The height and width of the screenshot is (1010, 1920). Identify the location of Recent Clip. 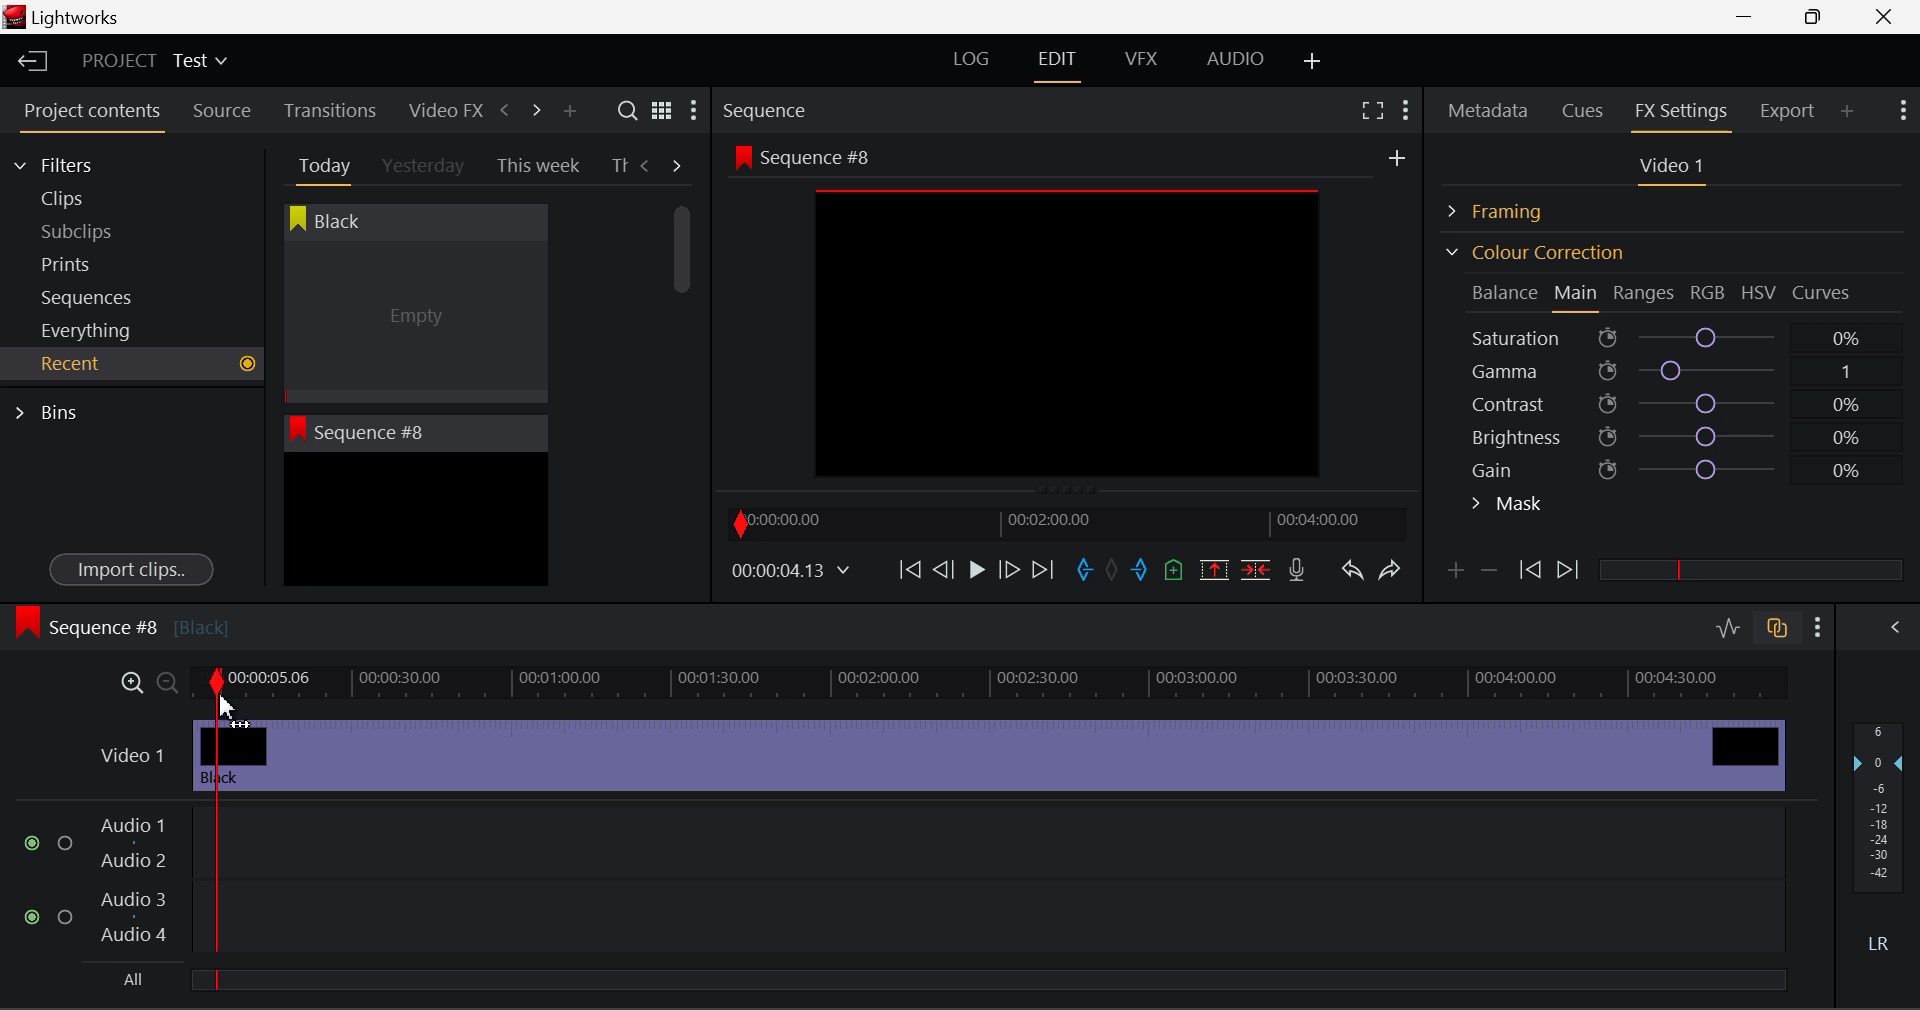
(415, 523).